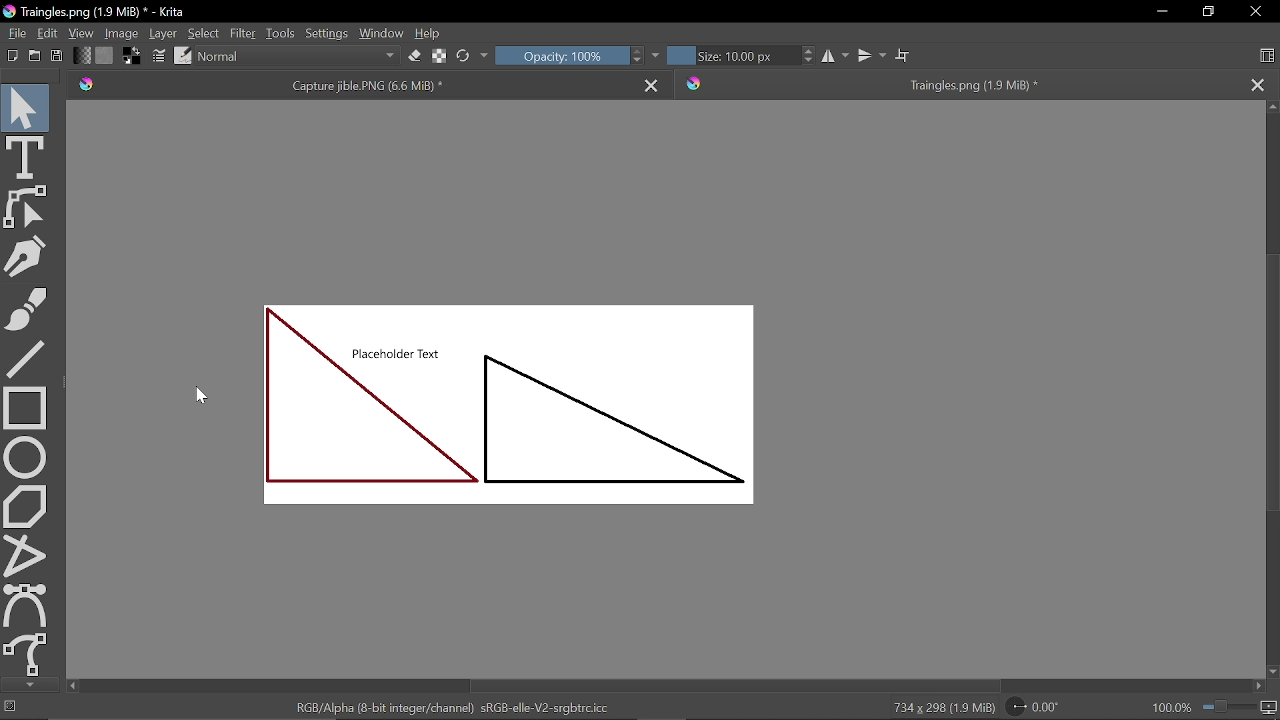 The height and width of the screenshot is (720, 1280). Describe the element at coordinates (27, 605) in the screenshot. I see `Bezier curve tool` at that location.